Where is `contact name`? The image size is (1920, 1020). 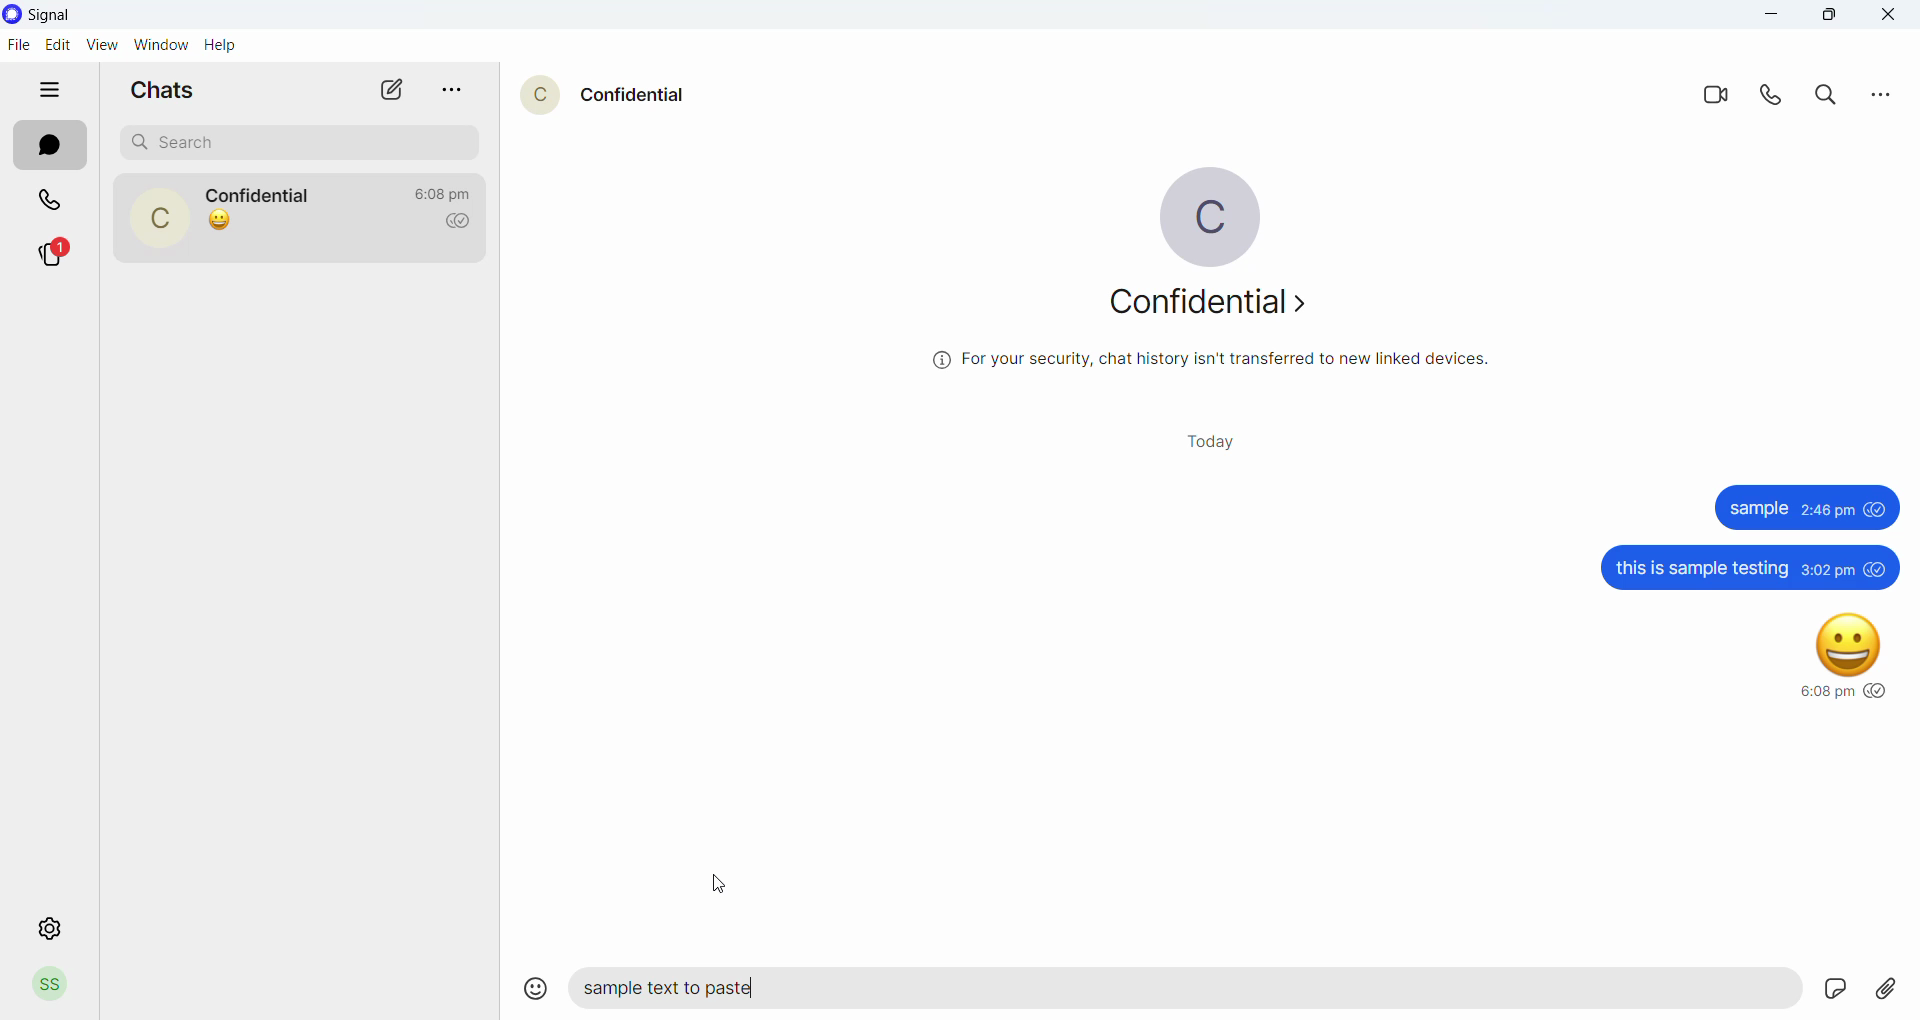
contact name is located at coordinates (643, 95).